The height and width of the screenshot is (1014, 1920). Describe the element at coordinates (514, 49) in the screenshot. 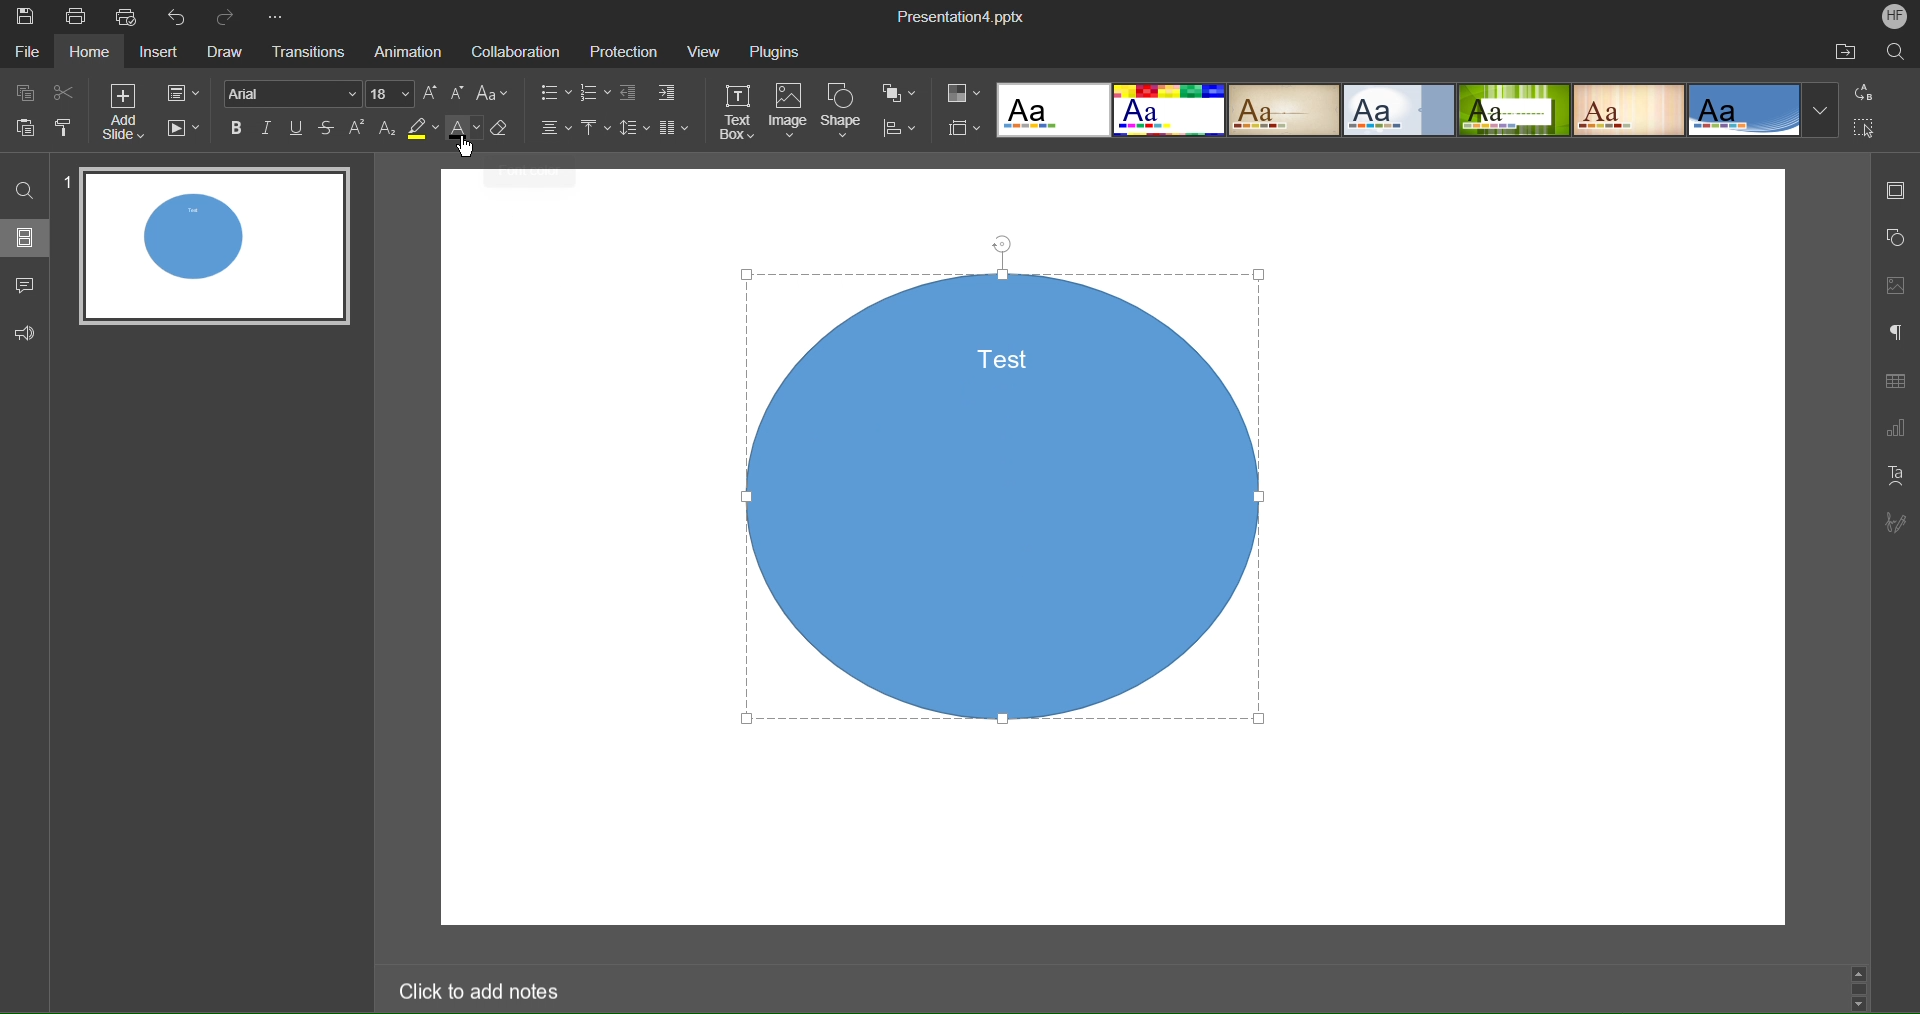

I see `Collaboration` at that location.